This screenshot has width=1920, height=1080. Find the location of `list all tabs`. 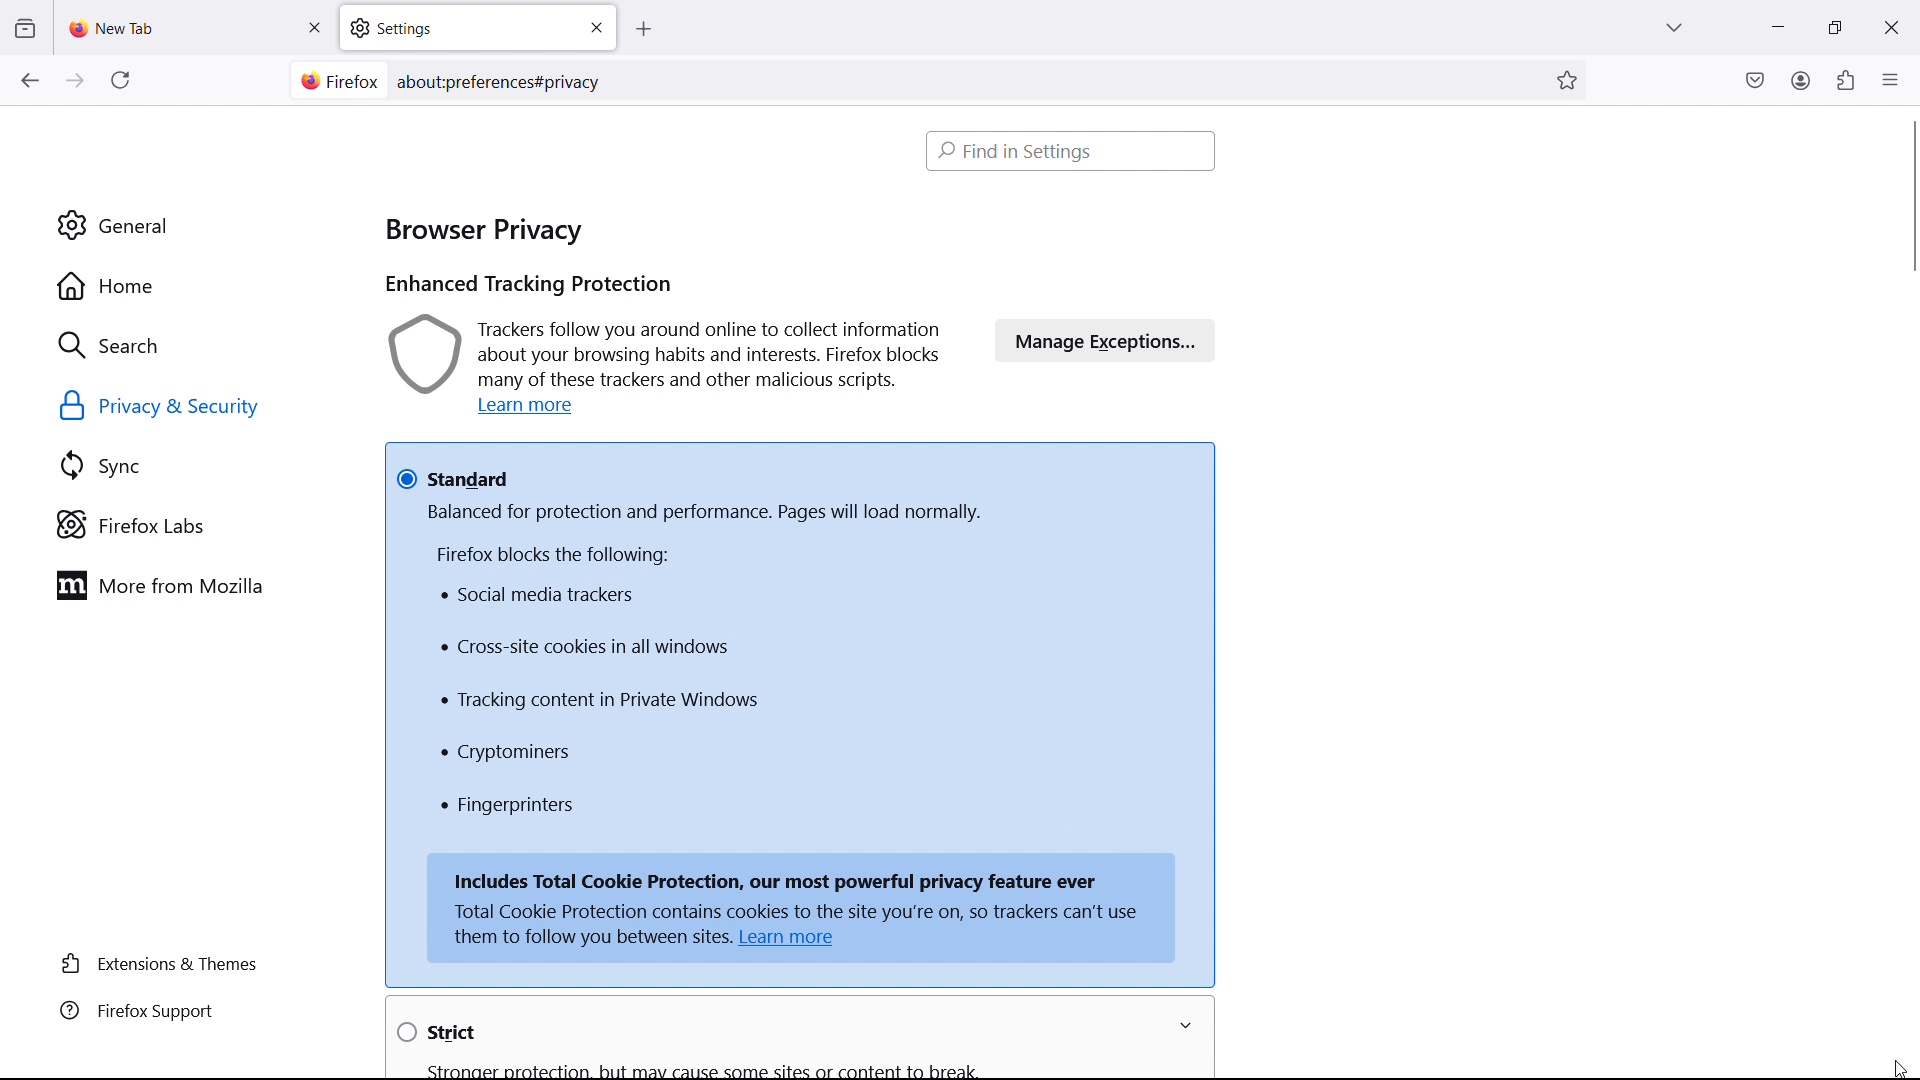

list all tabs is located at coordinates (1674, 25).